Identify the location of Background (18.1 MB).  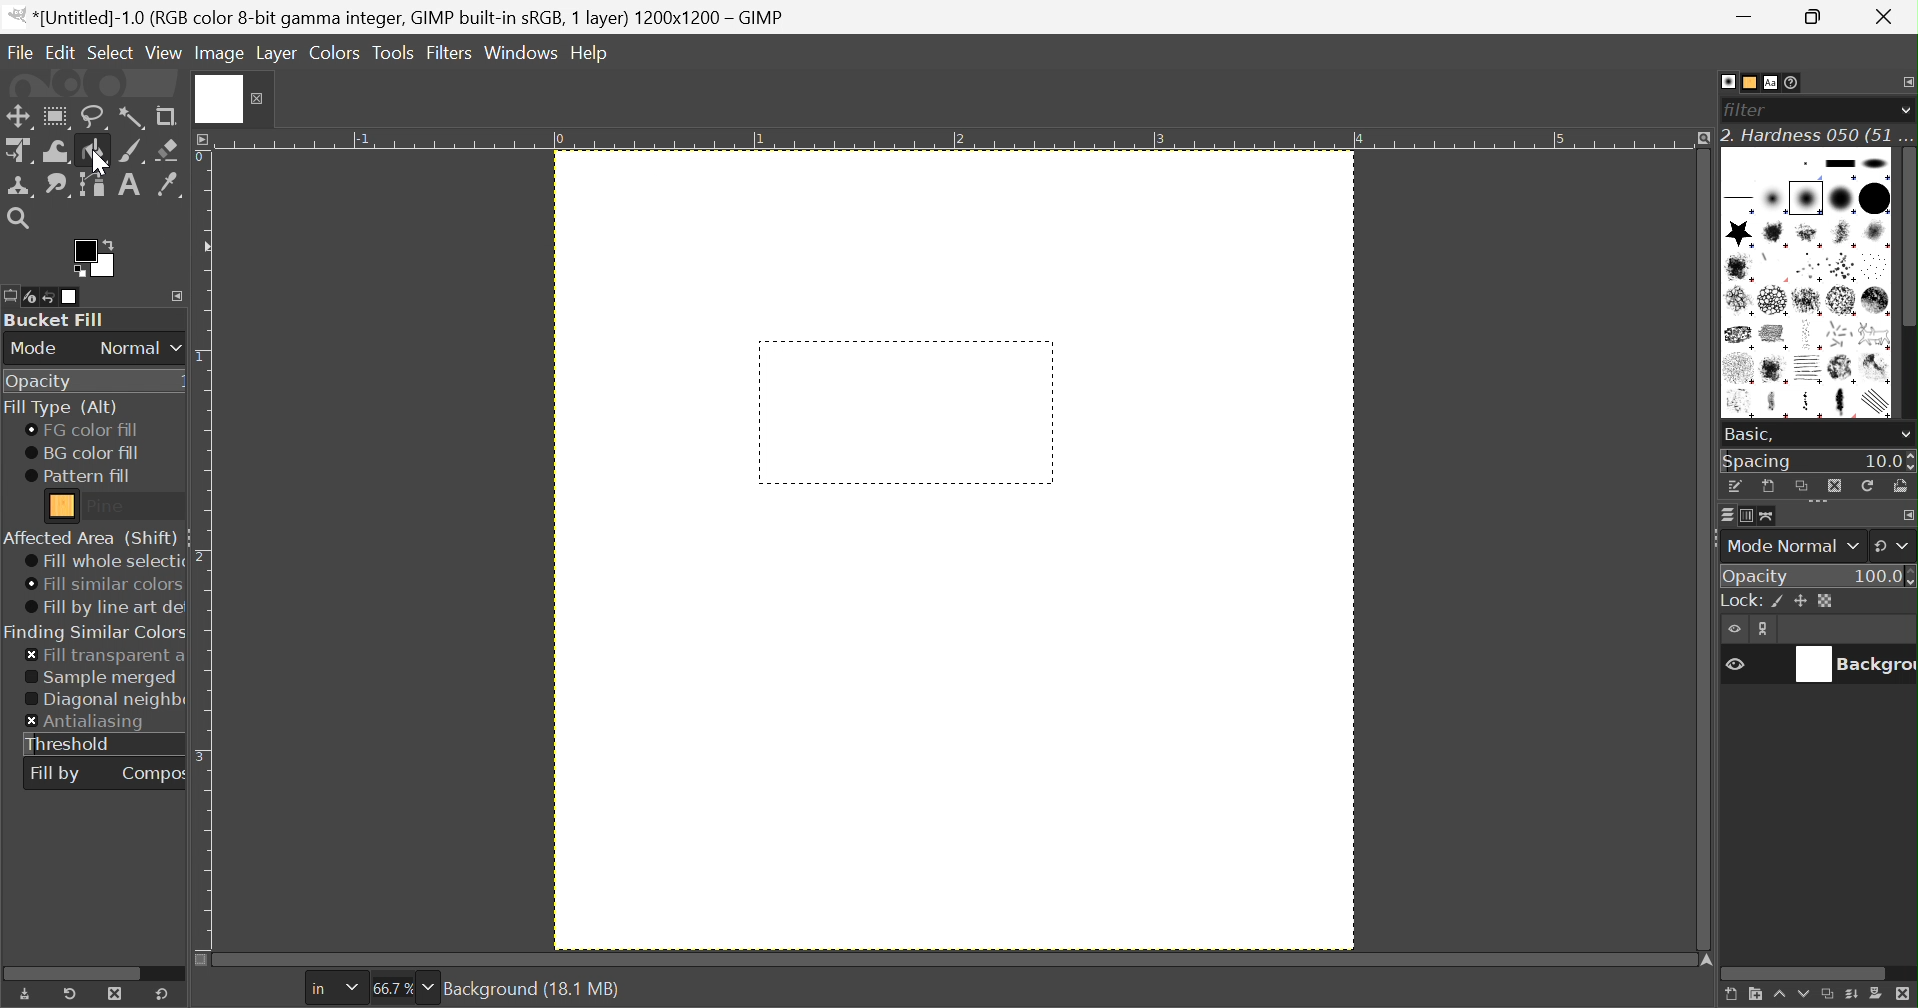
(536, 989).